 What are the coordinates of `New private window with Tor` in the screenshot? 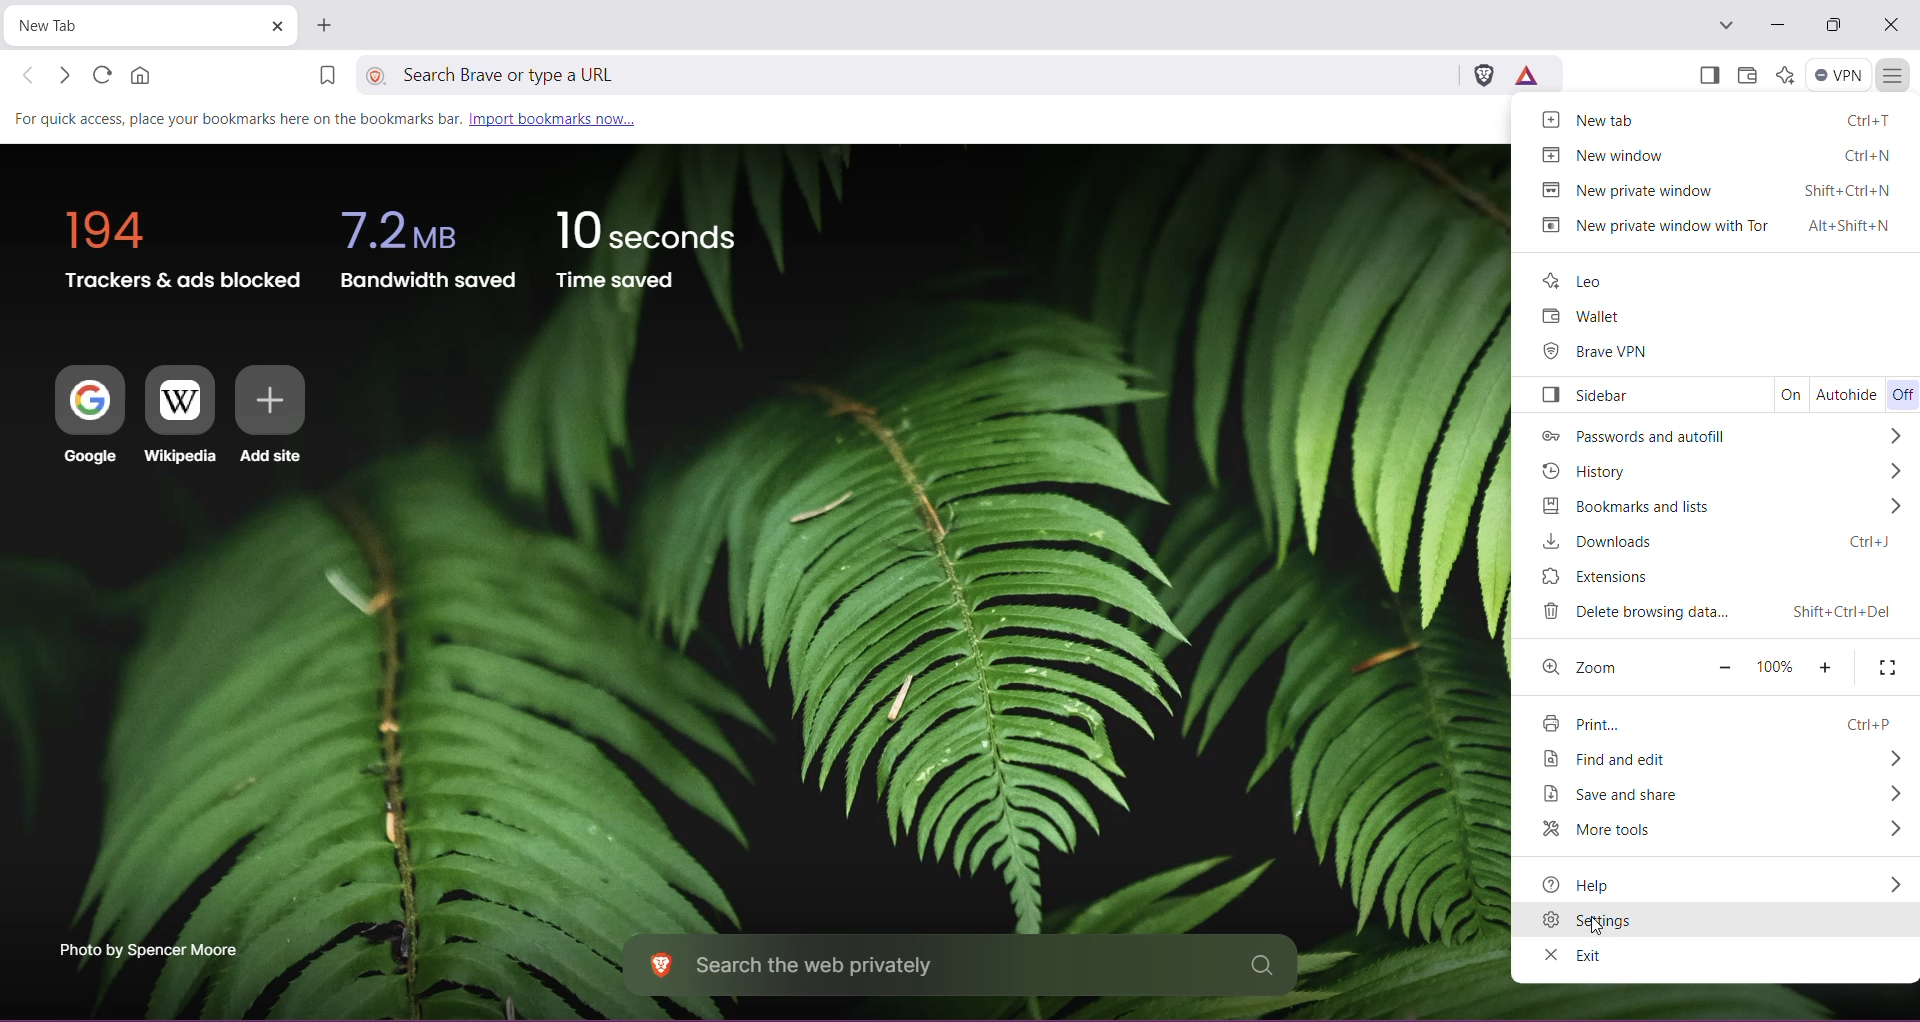 It's located at (1713, 226).